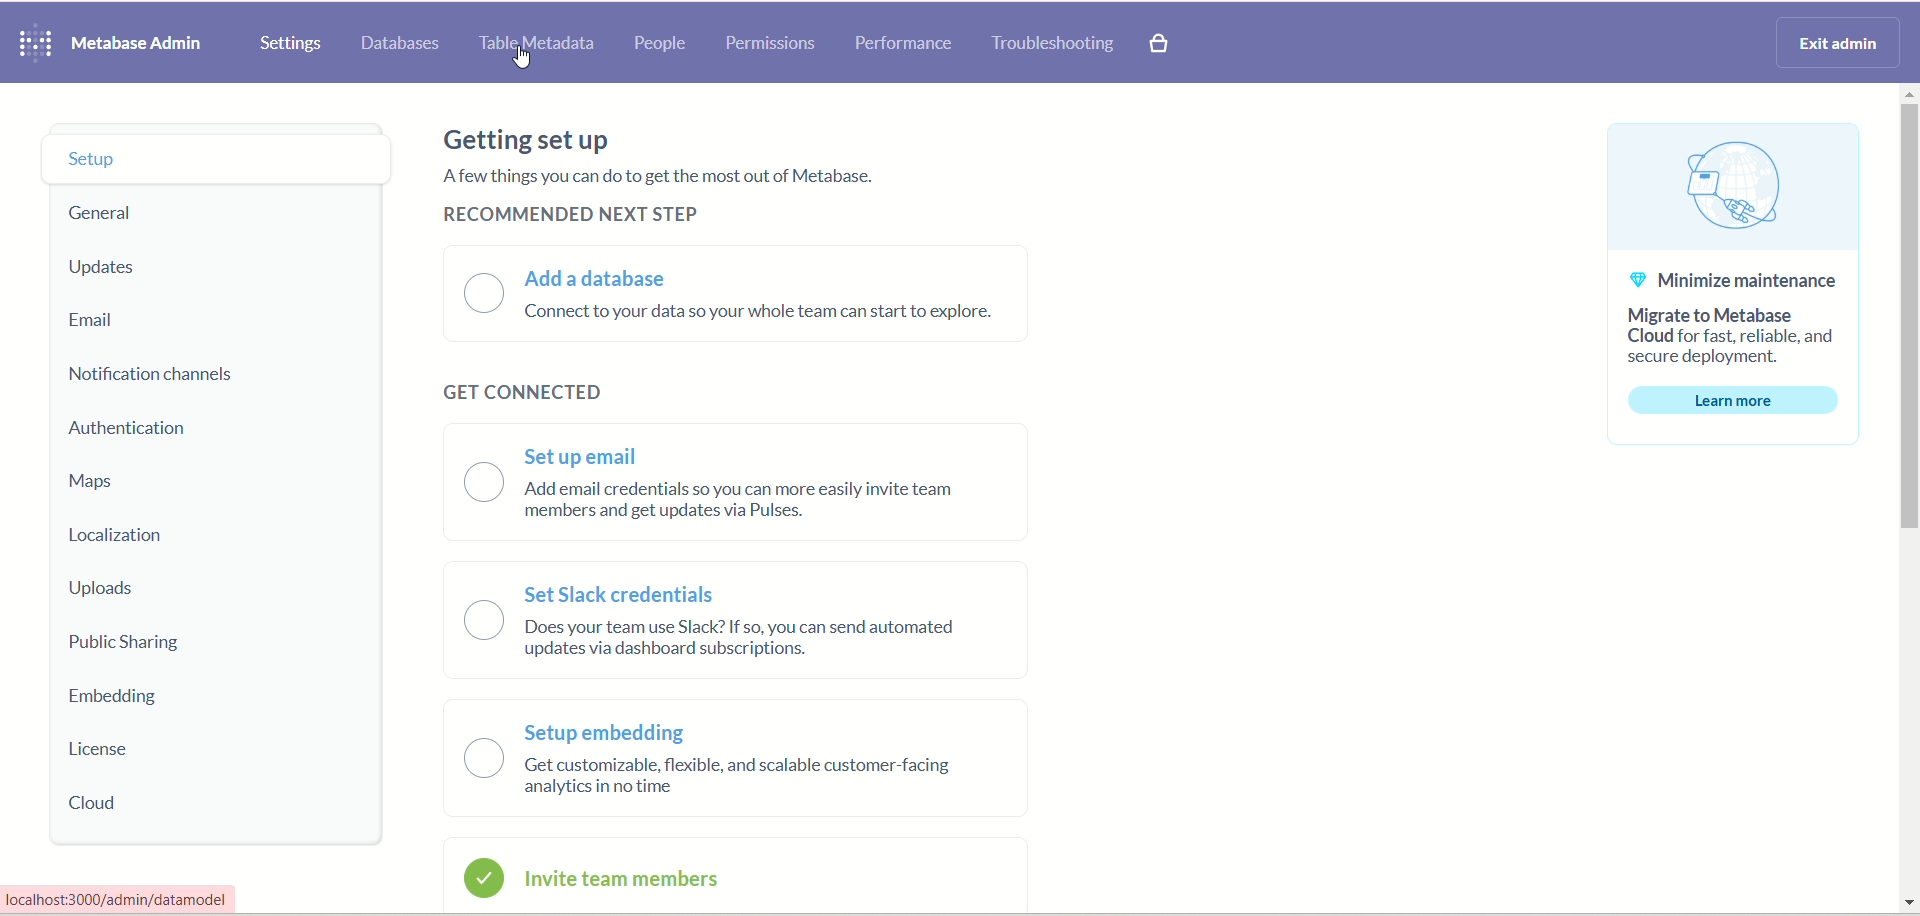 This screenshot has height=916, width=1920. I want to click on metabase logo, so click(33, 46).